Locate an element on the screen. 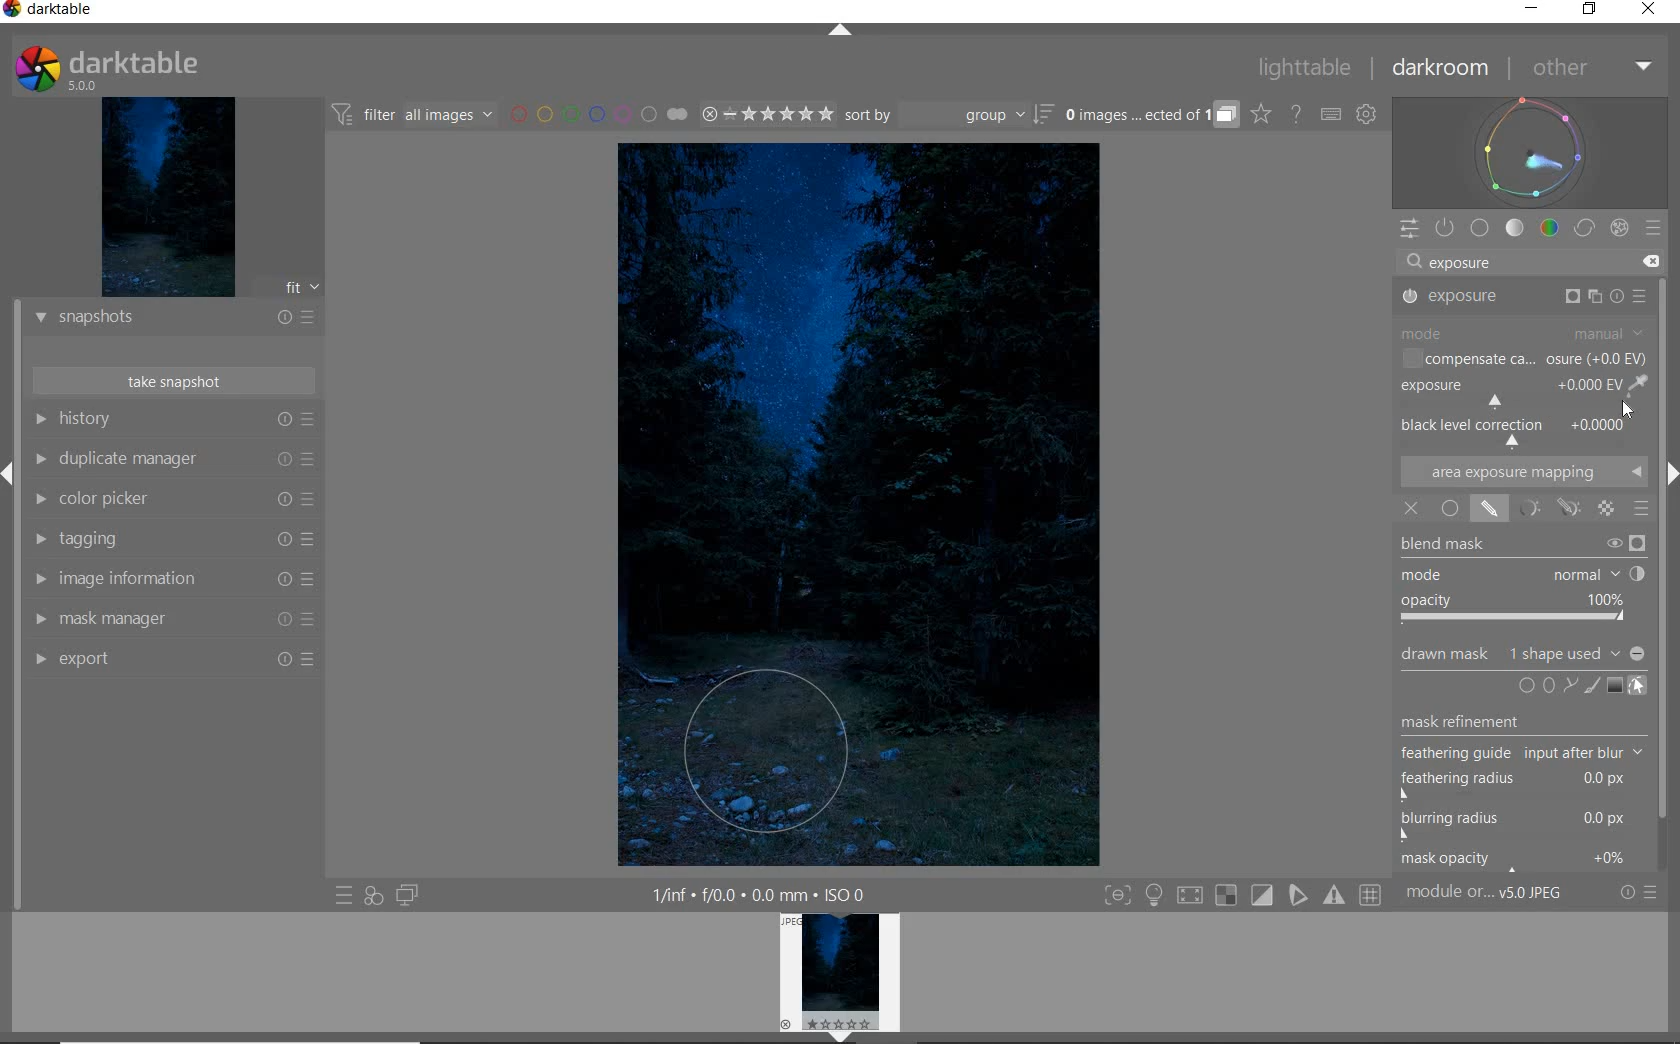 The height and width of the screenshot is (1044, 1680). ADD BRUSH is located at coordinates (1592, 684).